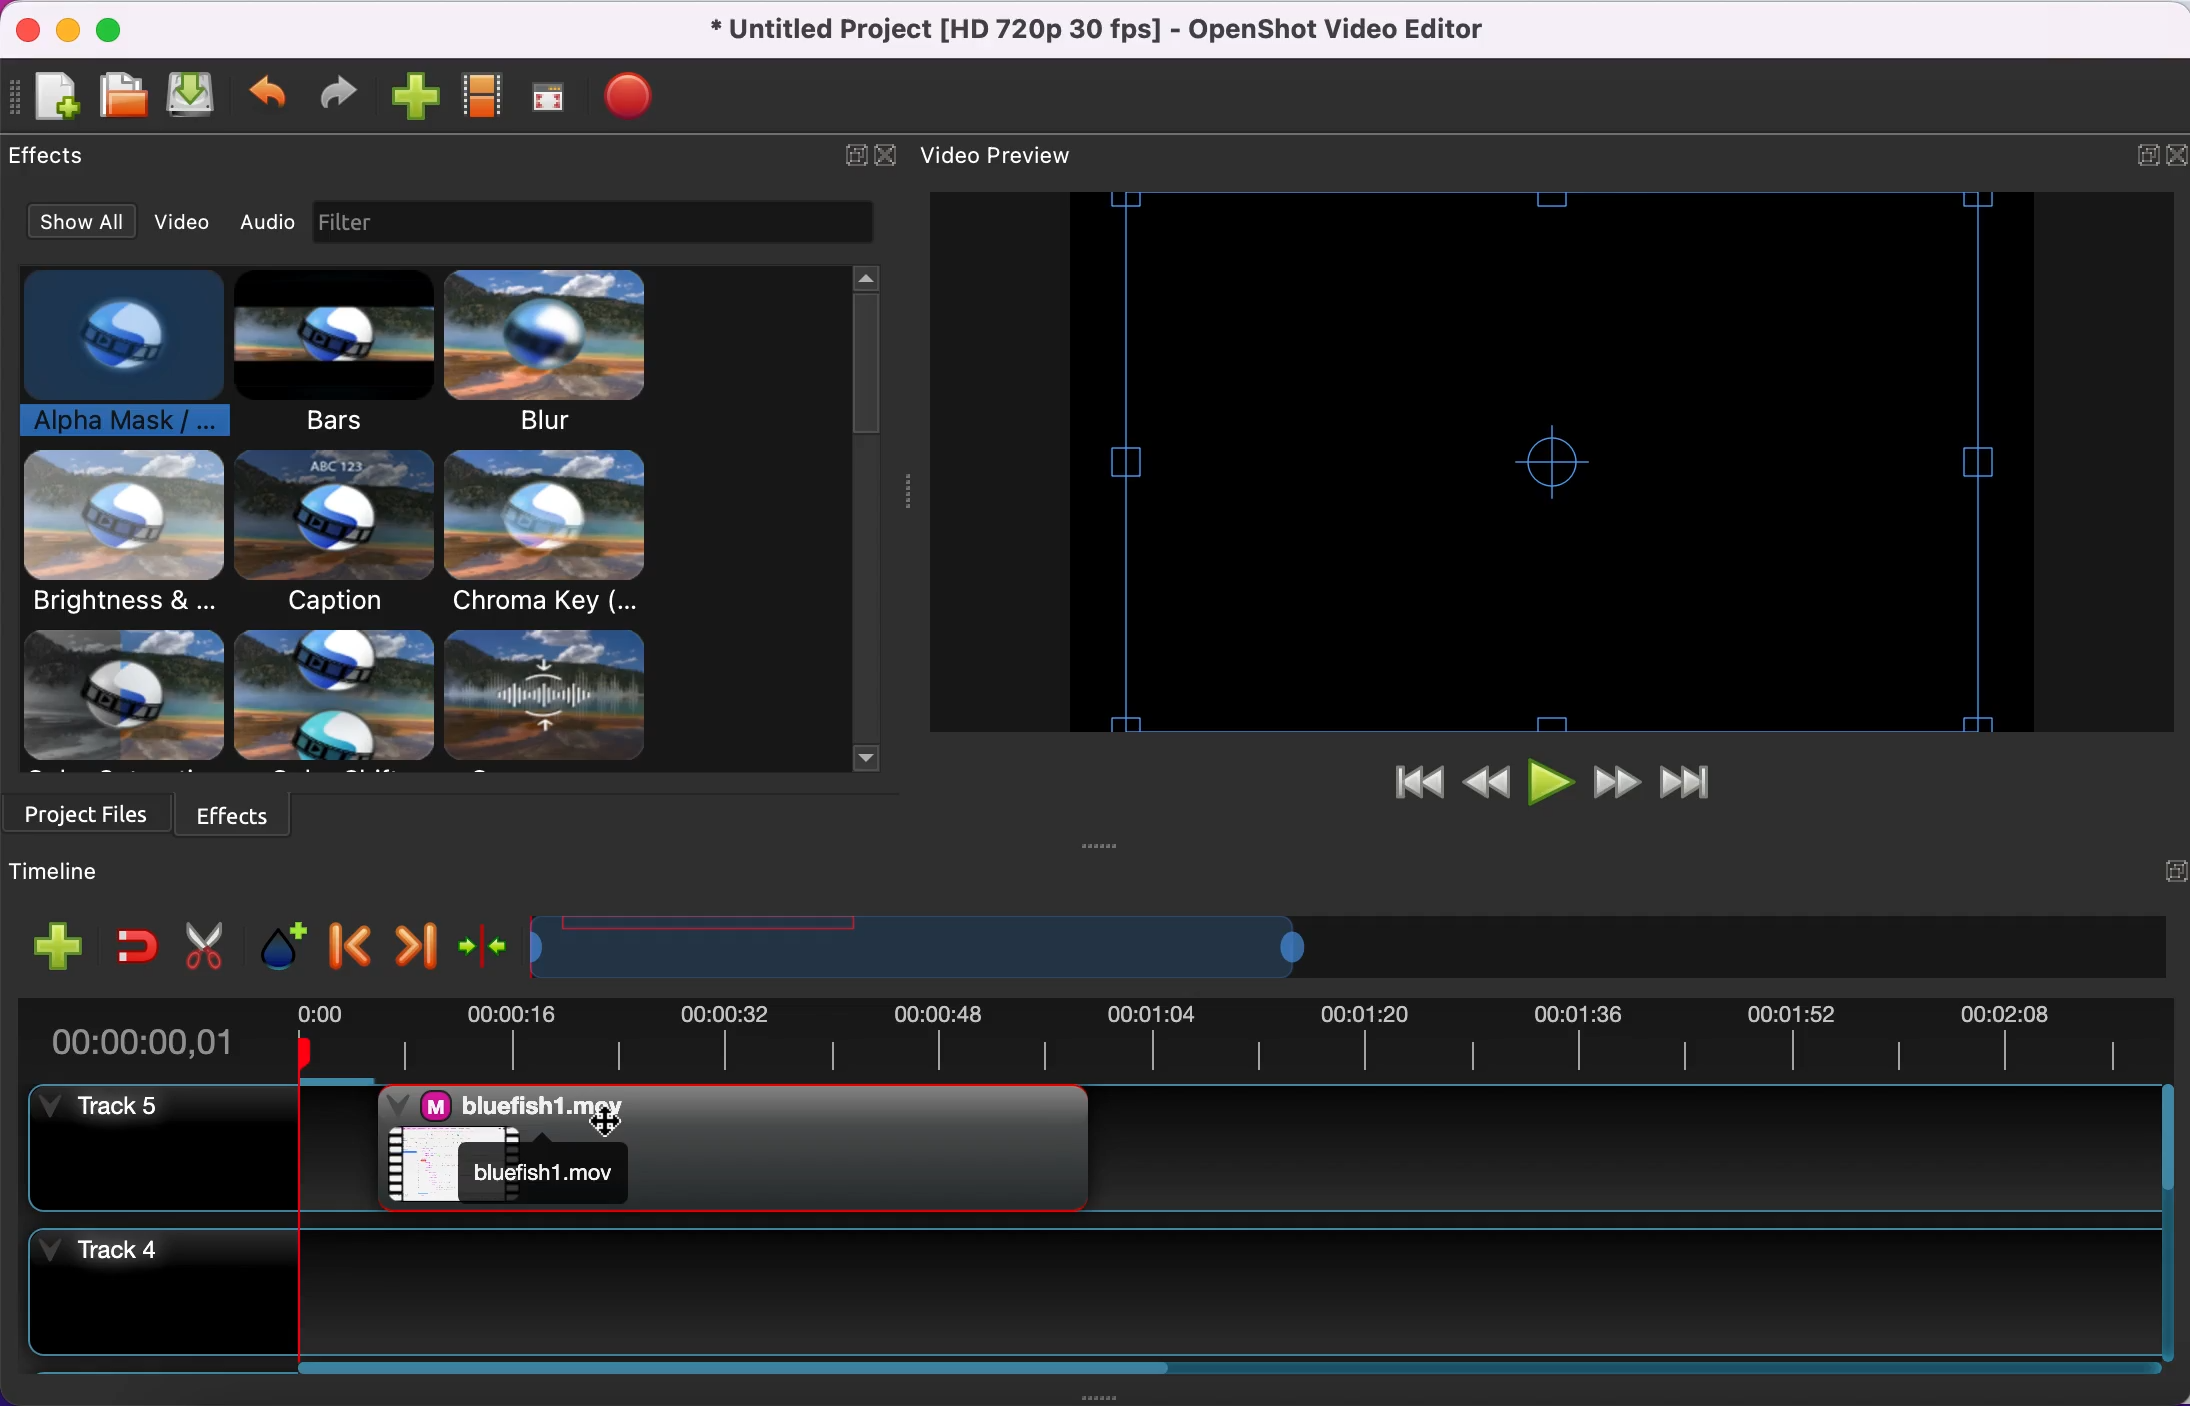 This screenshot has width=2190, height=1406. Describe the element at coordinates (550, 100) in the screenshot. I see `full screen` at that location.